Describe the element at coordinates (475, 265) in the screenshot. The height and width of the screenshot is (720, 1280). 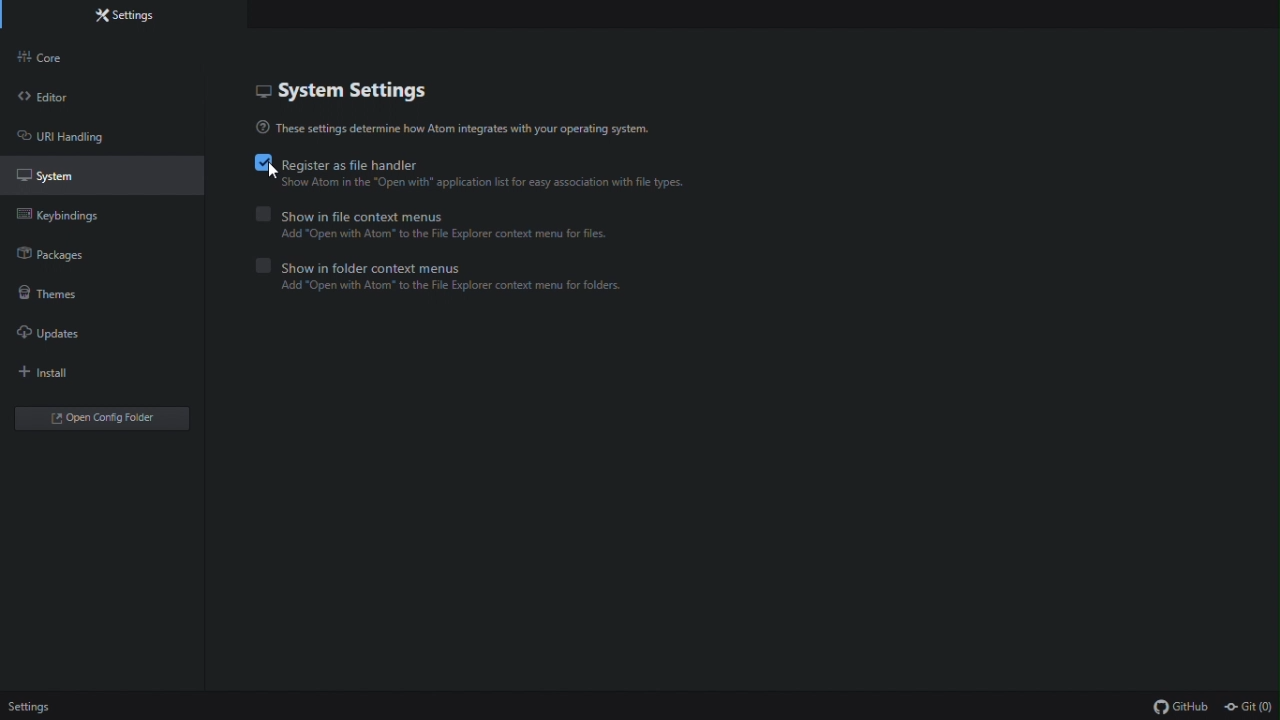
I see `Show in folder content menus` at that location.